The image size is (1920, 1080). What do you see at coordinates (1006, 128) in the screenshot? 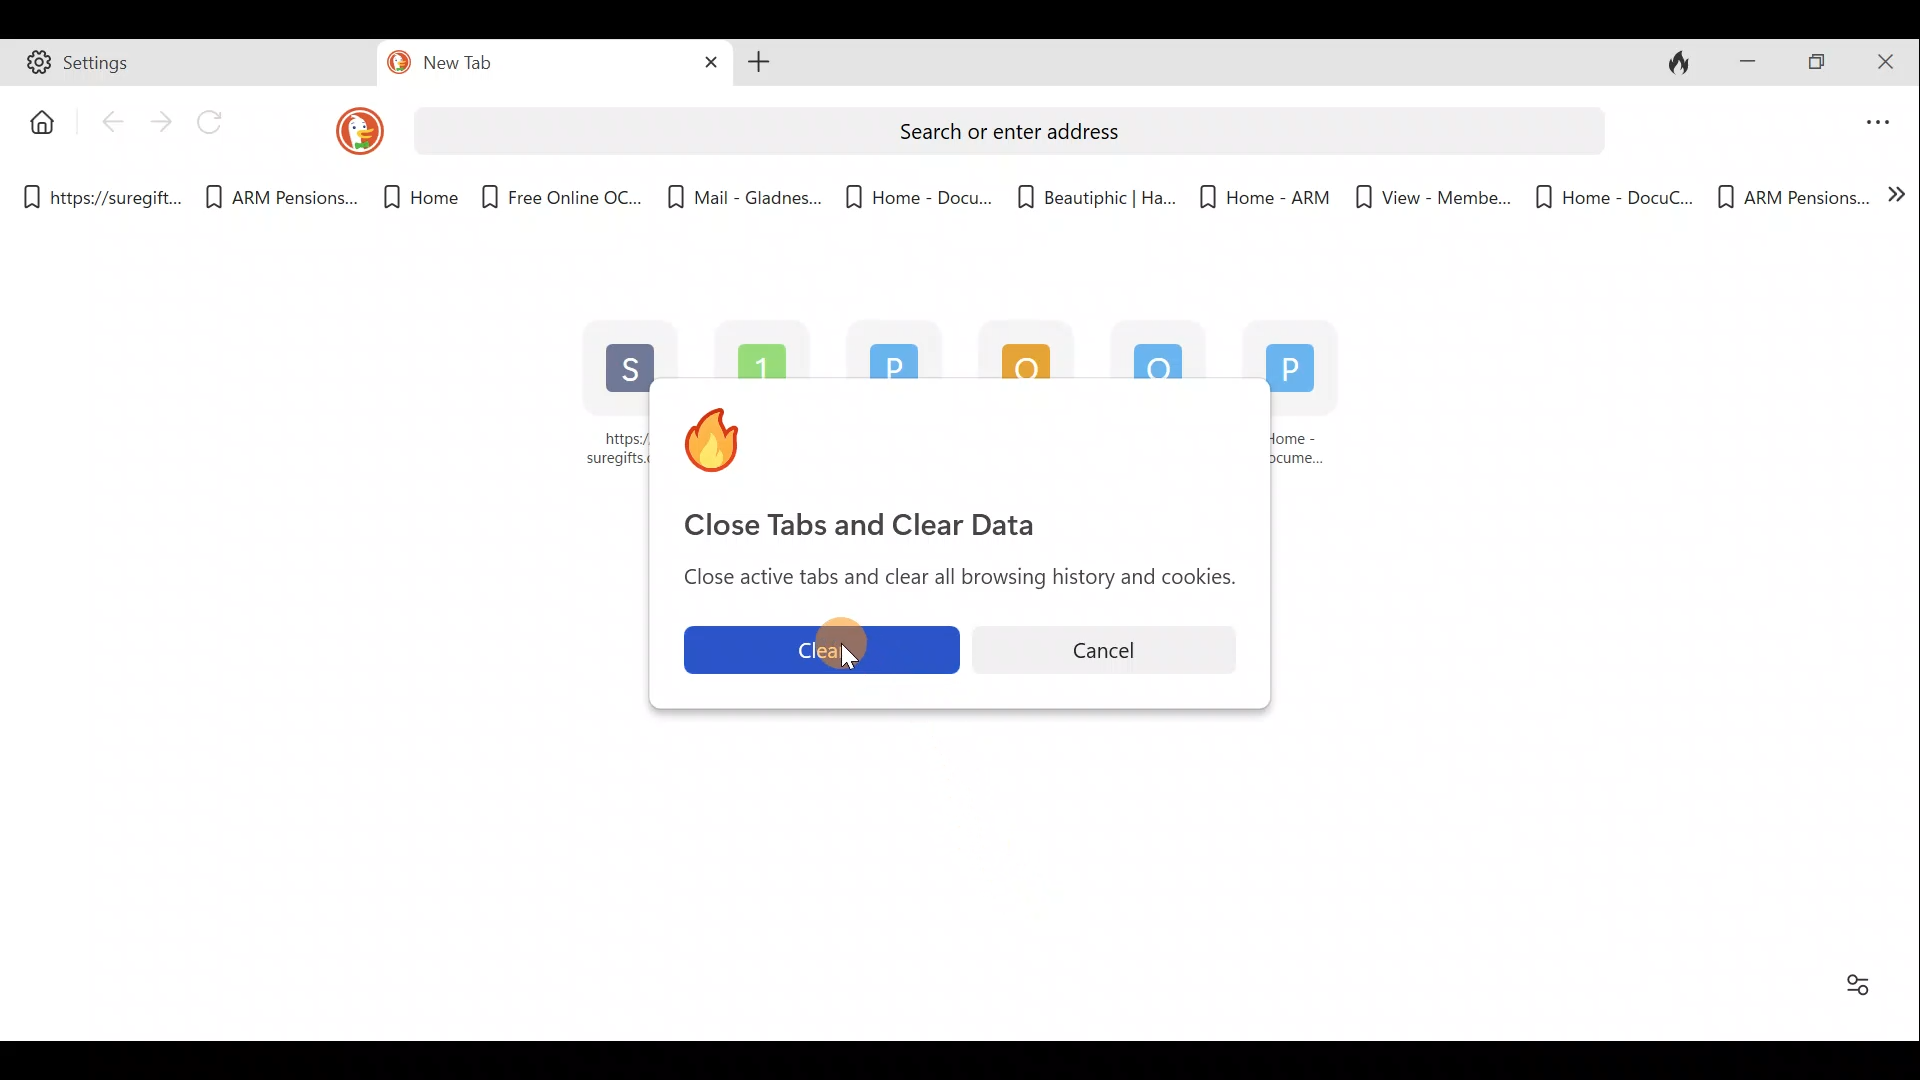
I see `Search or enter address` at bounding box center [1006, 128].